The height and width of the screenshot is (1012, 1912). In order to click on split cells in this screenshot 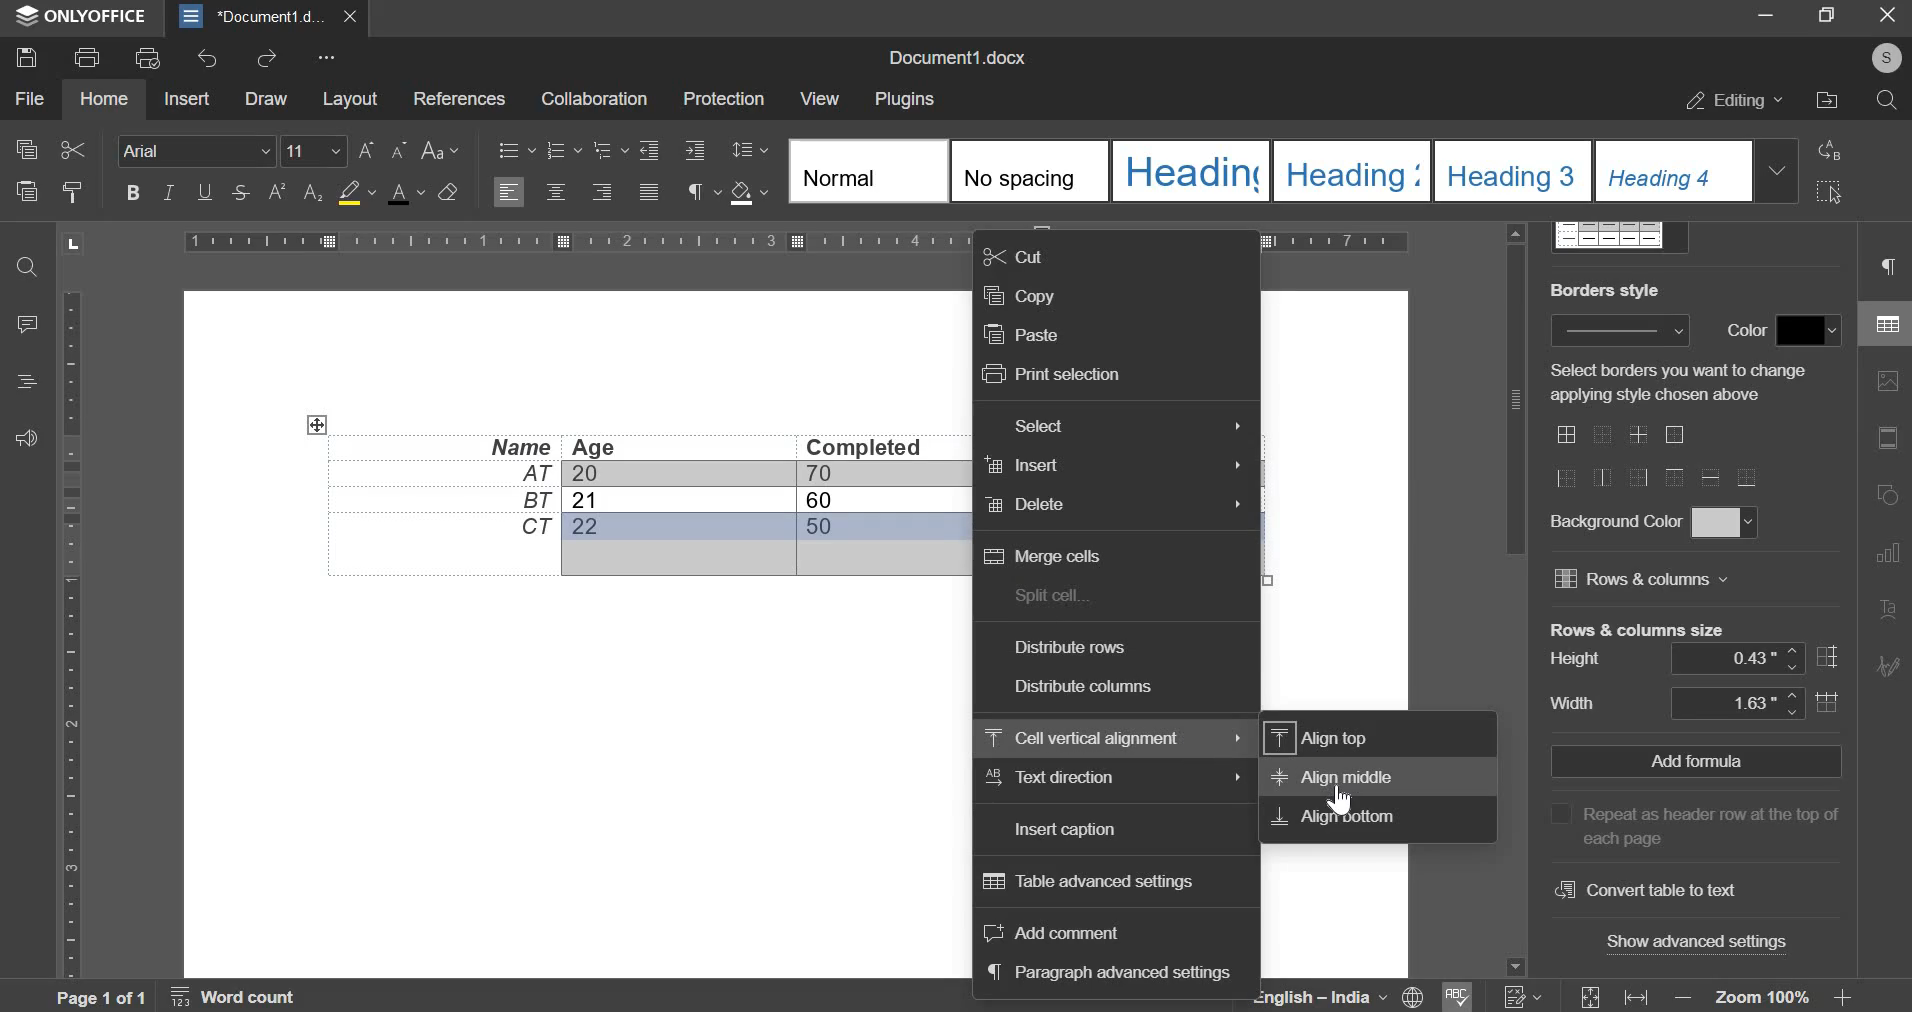, I will do `click(1051, 595)`.